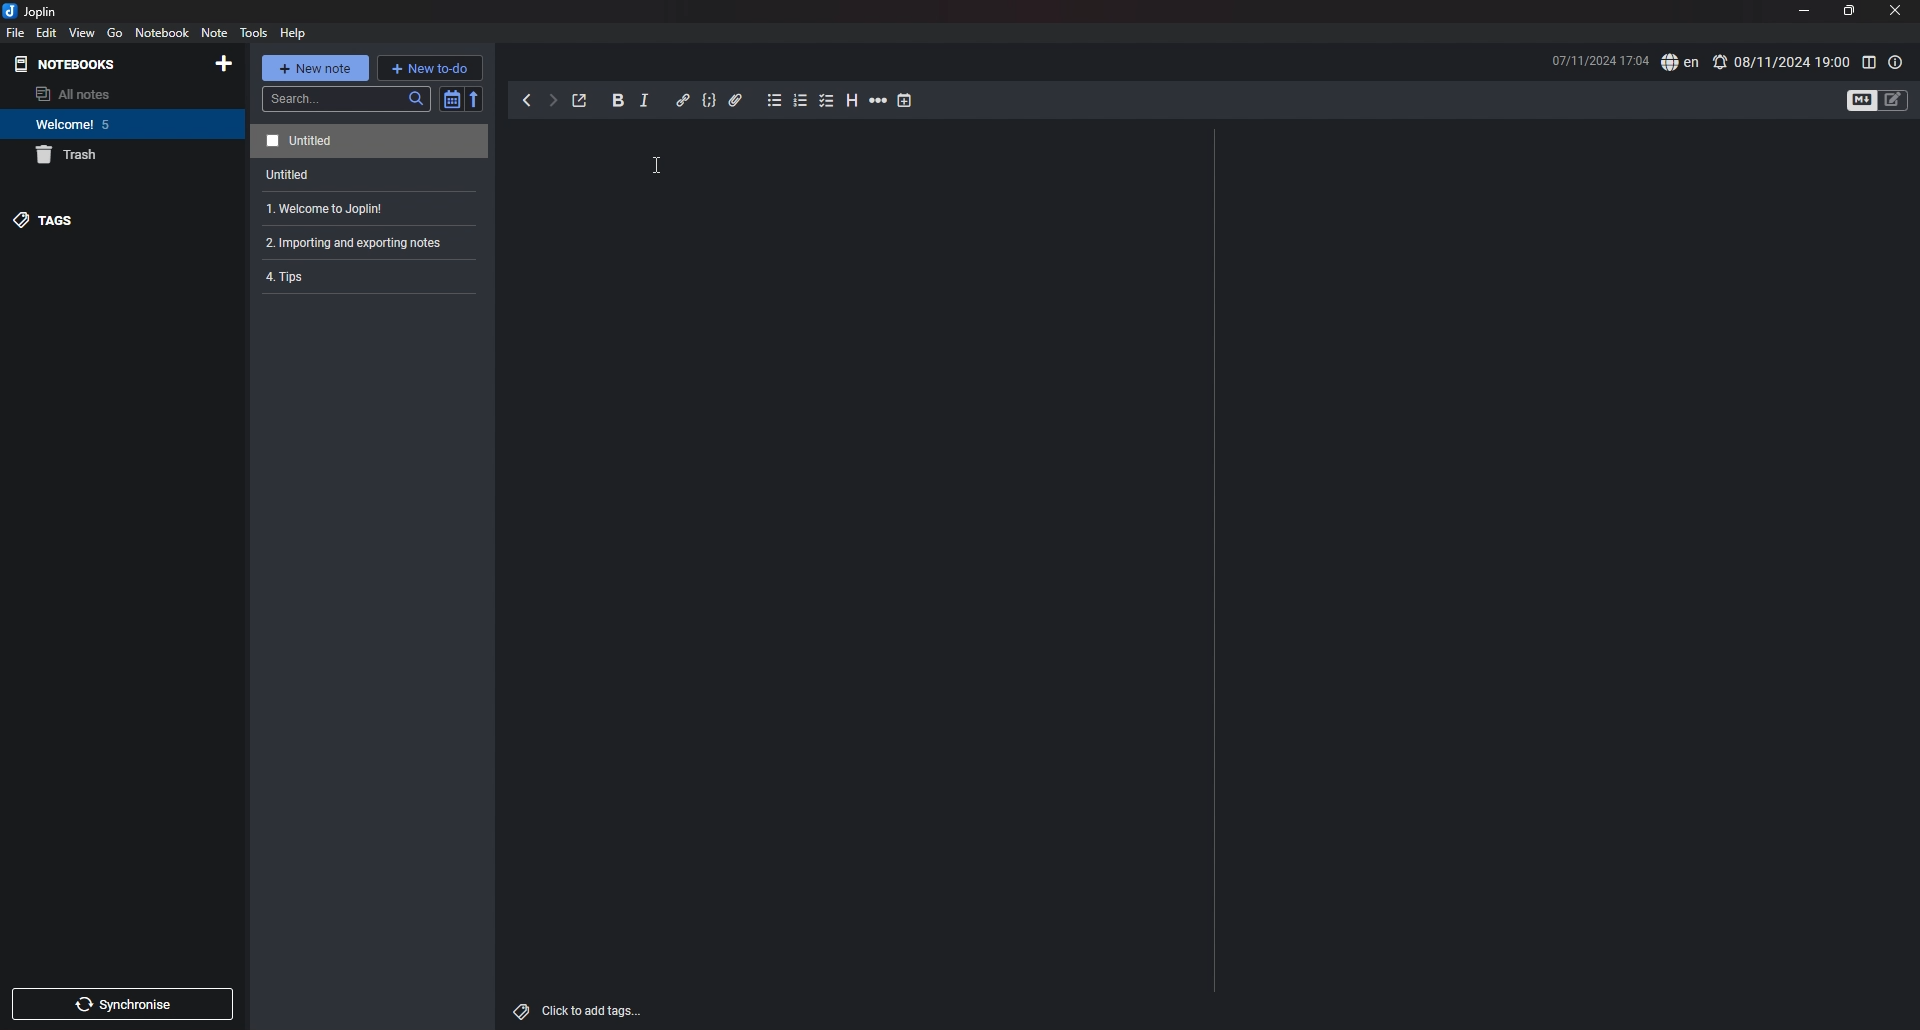 This screenshot has height=1030, width=1920. I want to click on note, so click(373, 141).